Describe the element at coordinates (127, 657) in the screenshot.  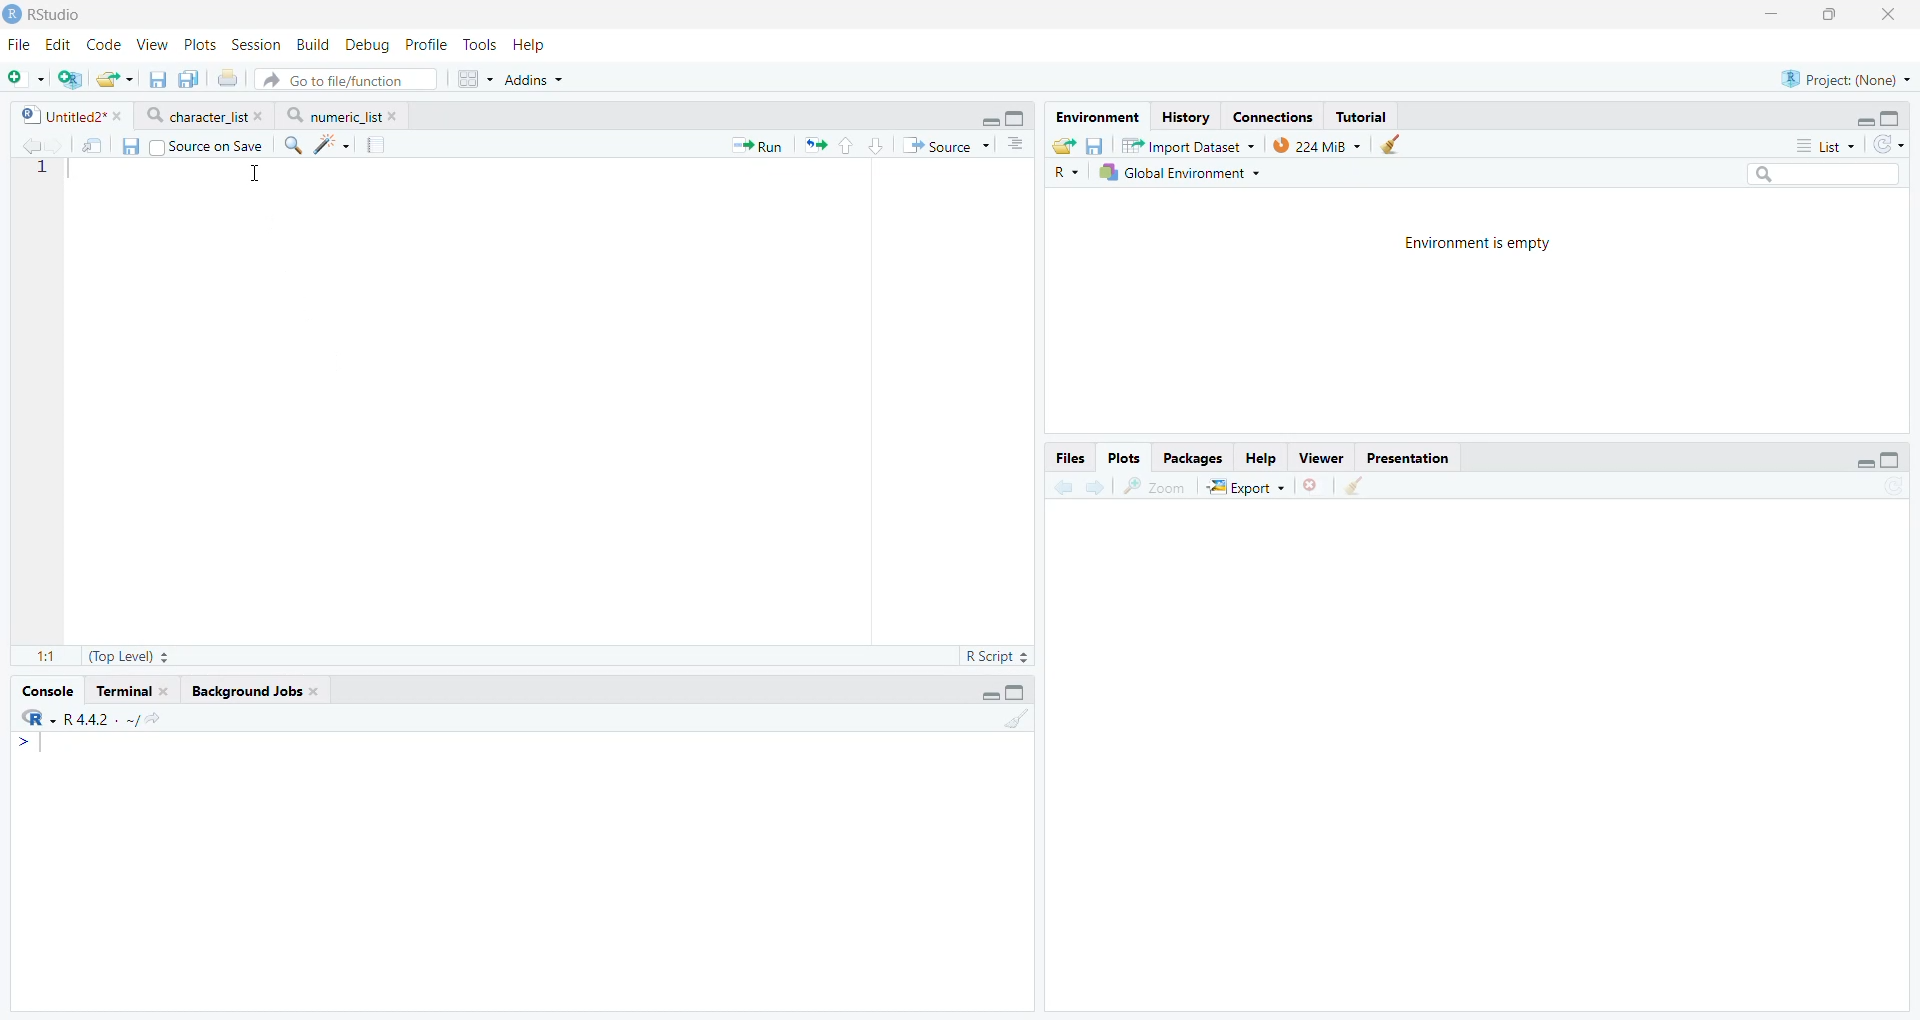
I see `(Top Level)` at that location.